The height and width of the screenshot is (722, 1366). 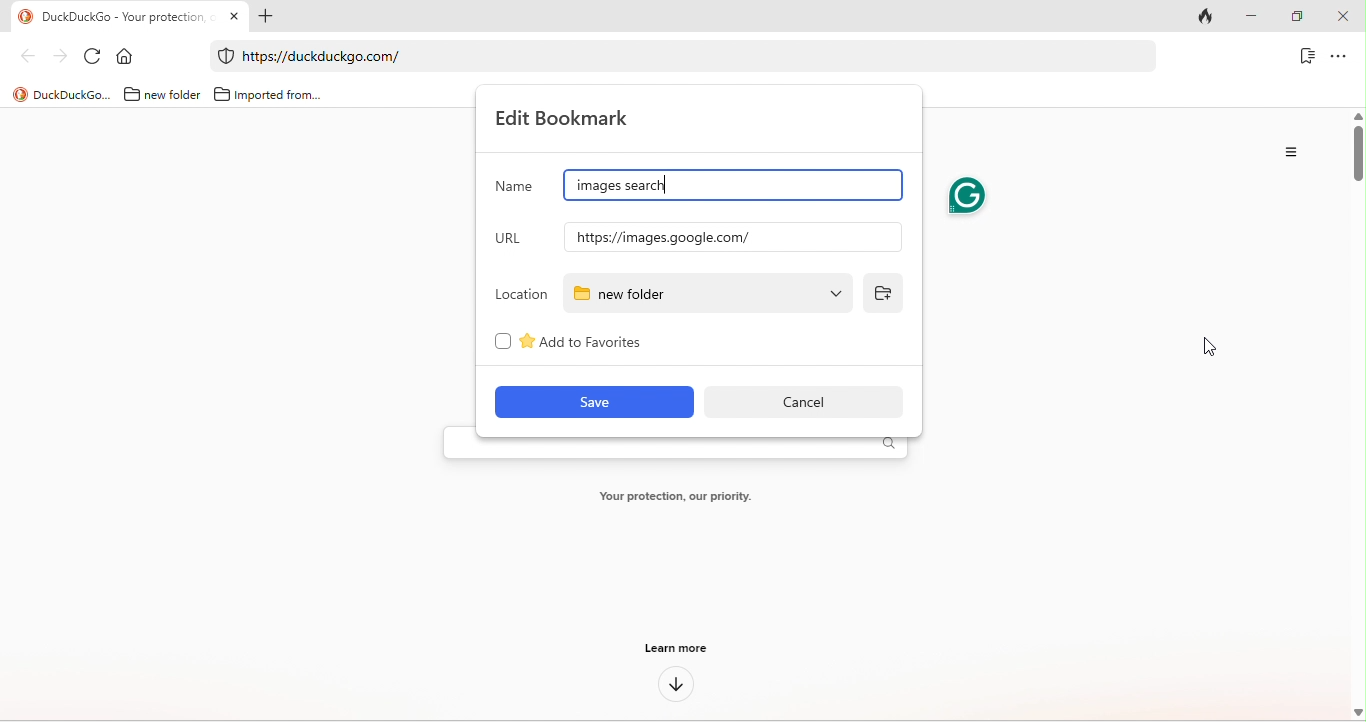 What do you see at coordinates (675, 687) in the screenshot?
I see `down arrow` at bounding box center [675, 687].